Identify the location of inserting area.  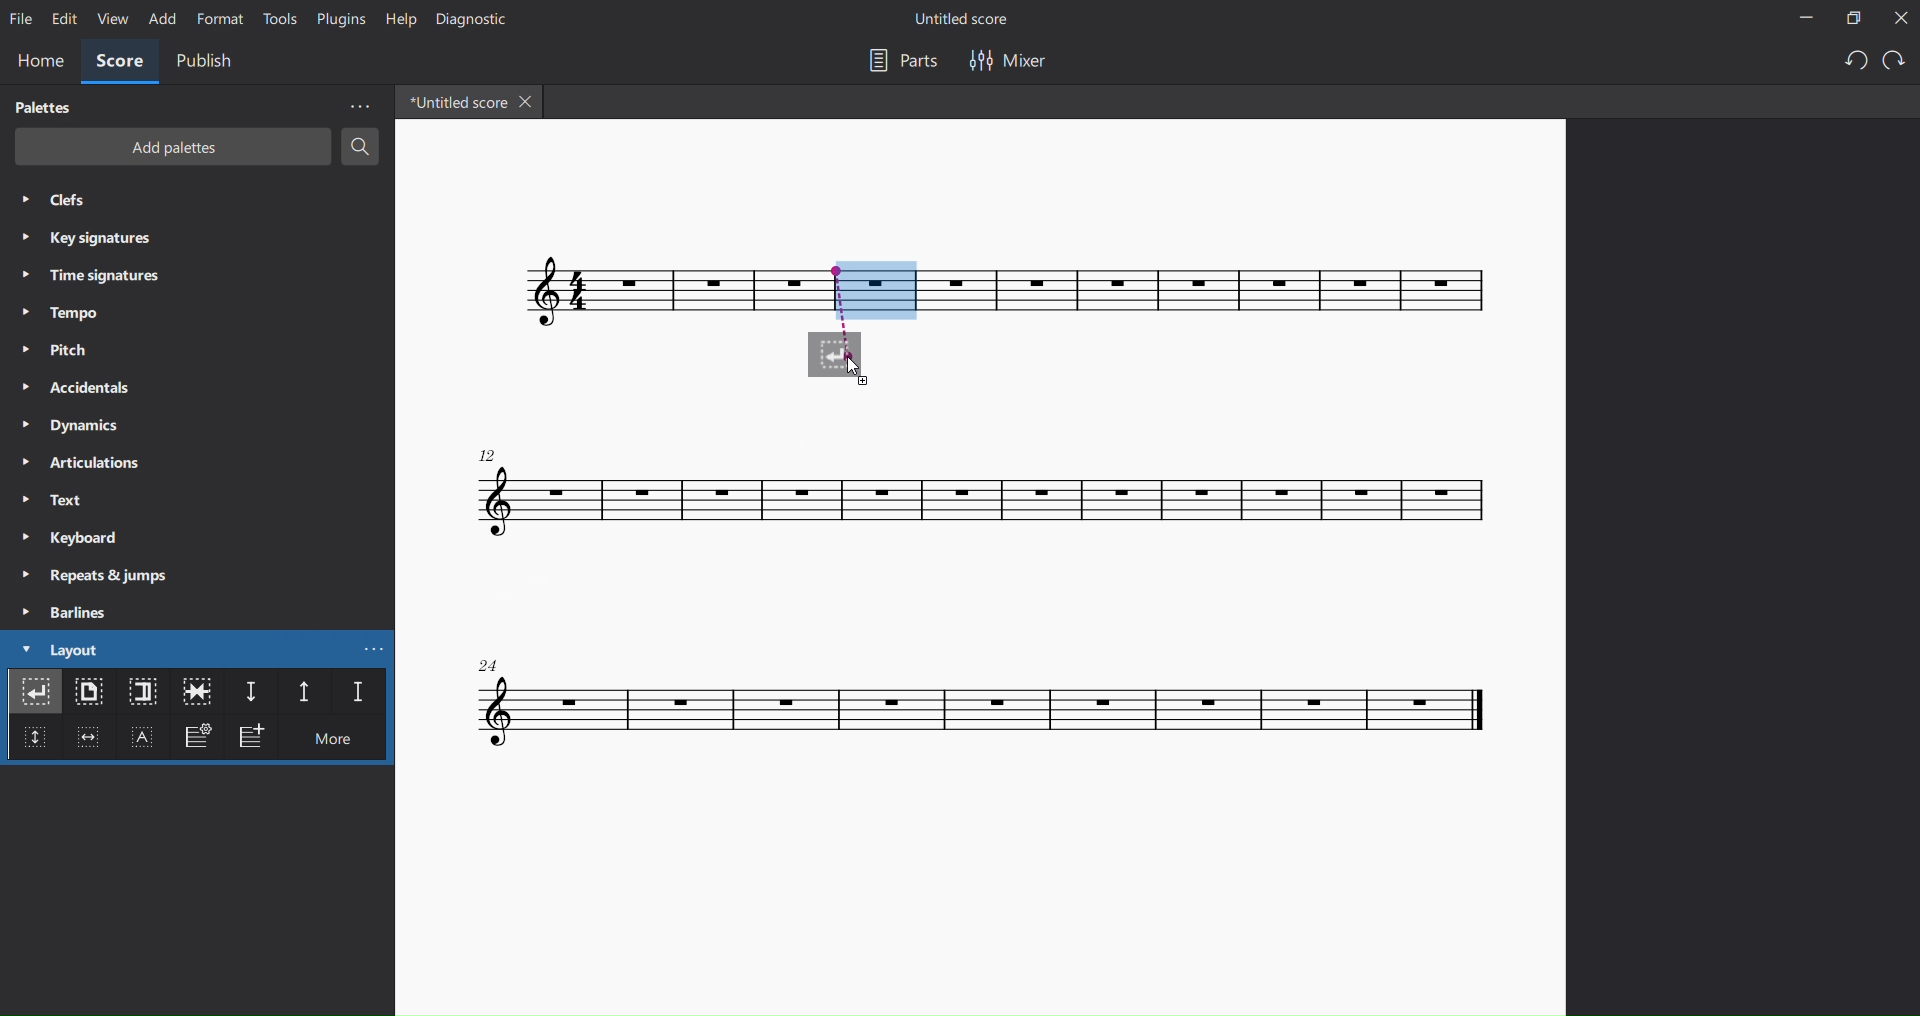
(854, 323).